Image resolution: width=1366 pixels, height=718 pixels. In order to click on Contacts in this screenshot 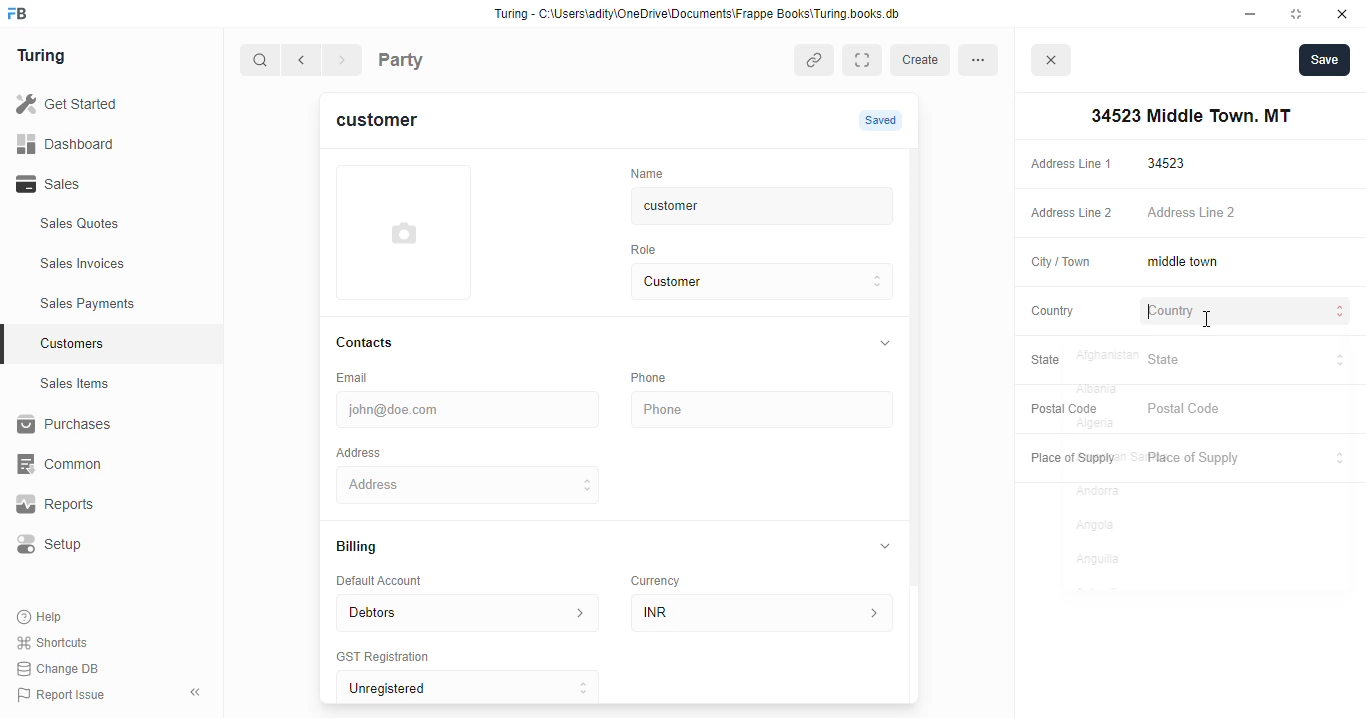, I will do `click(384, 343)`.